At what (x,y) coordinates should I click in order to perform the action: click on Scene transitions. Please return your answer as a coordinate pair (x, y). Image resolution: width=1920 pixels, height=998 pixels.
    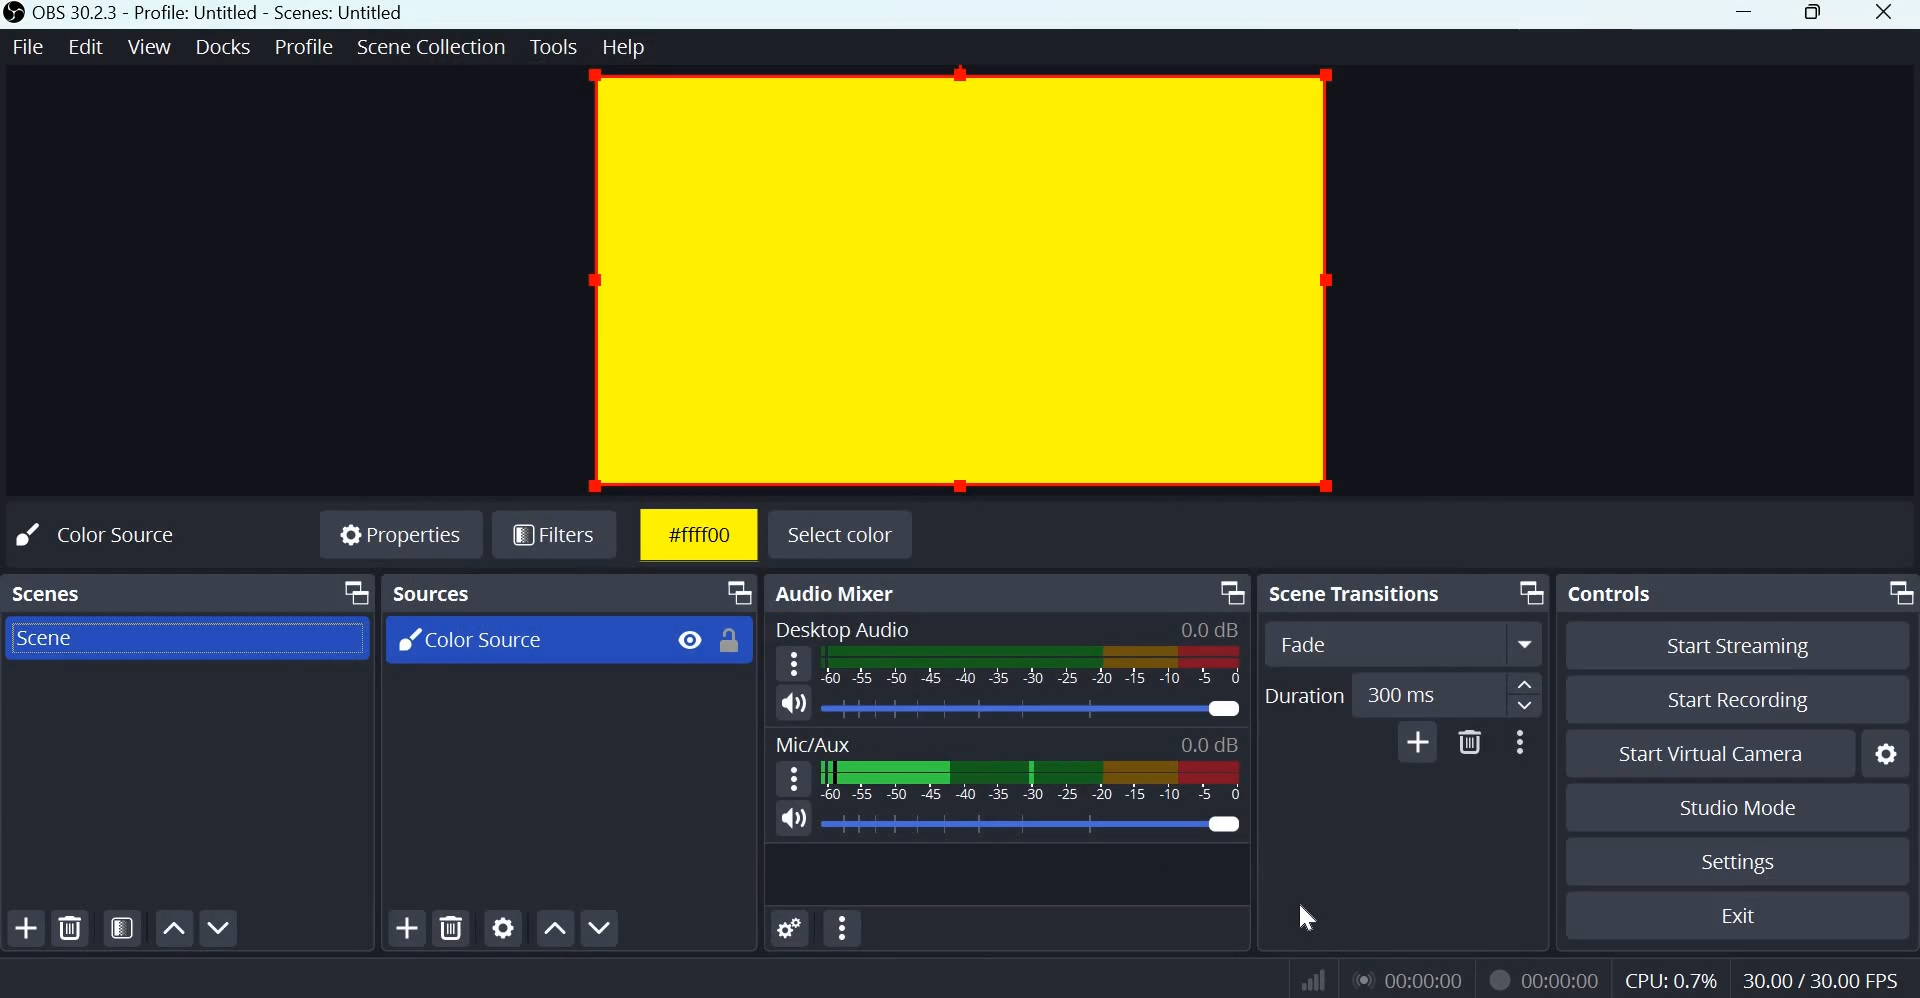
    Looking at the image, I should click on (1361, 592).